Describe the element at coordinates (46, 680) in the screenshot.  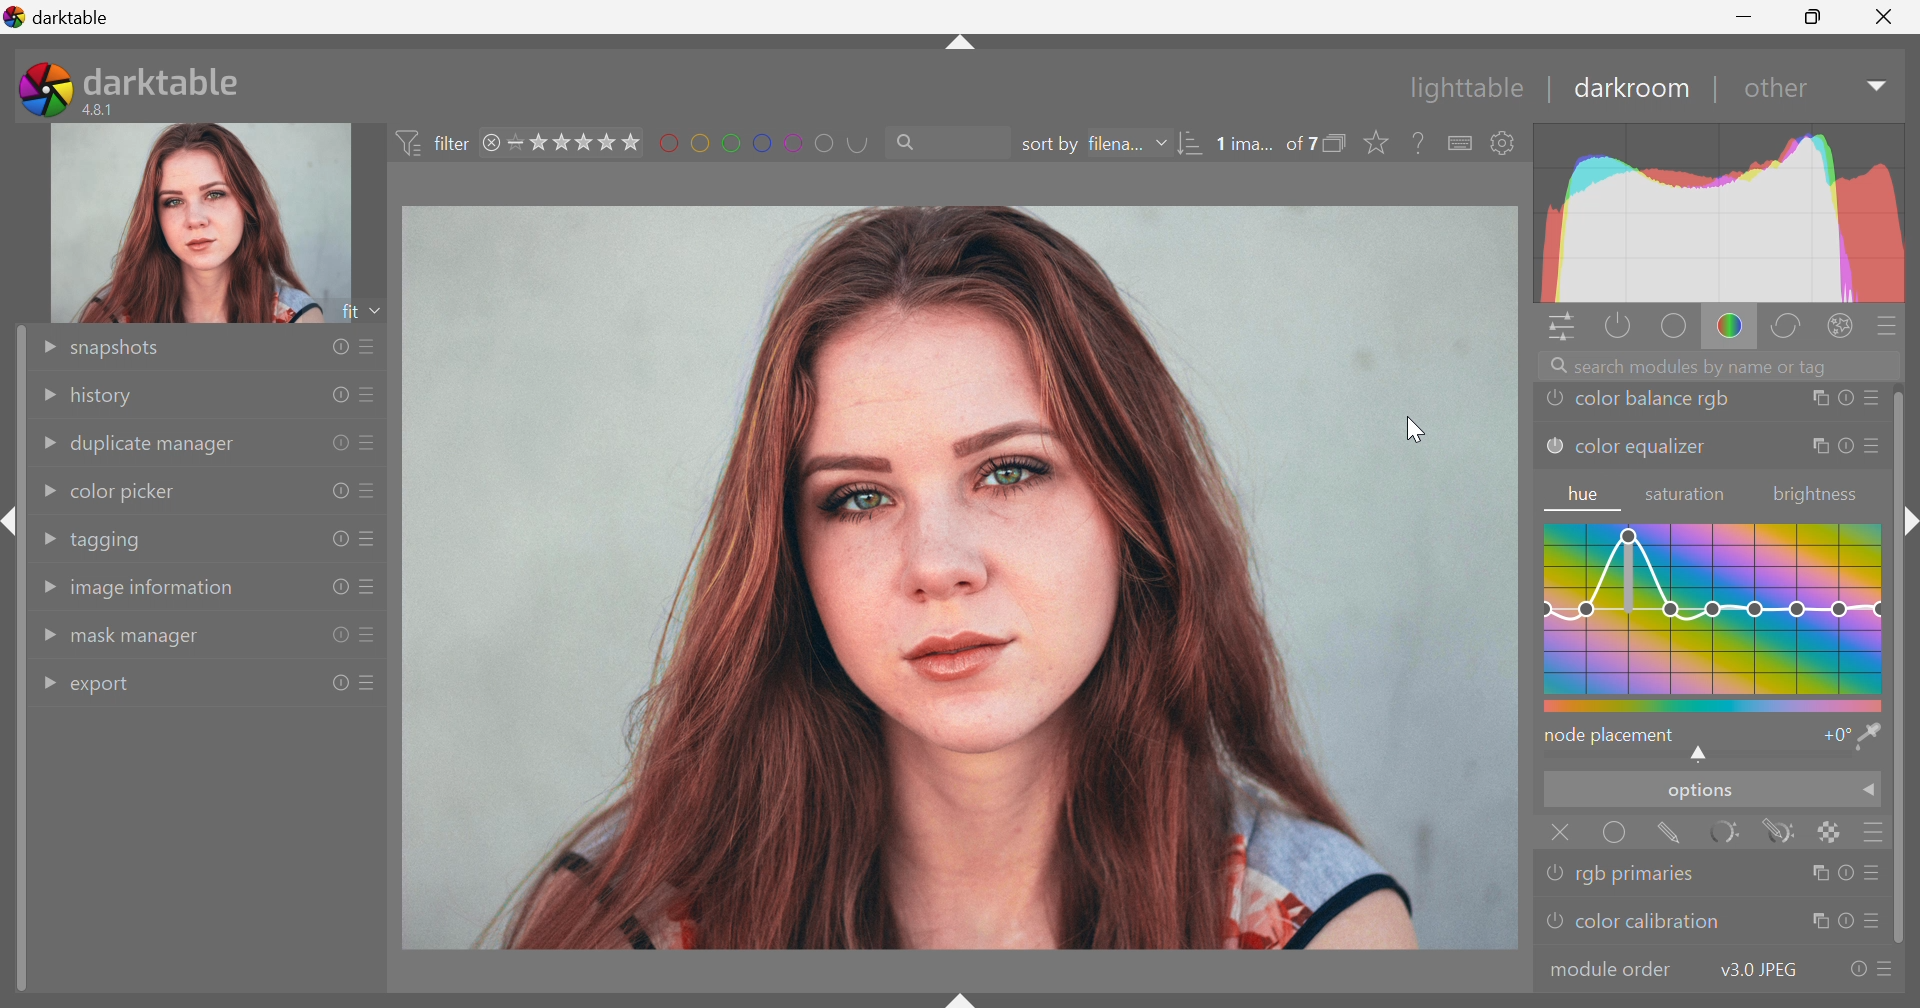
I see `Drop Down` at that location.